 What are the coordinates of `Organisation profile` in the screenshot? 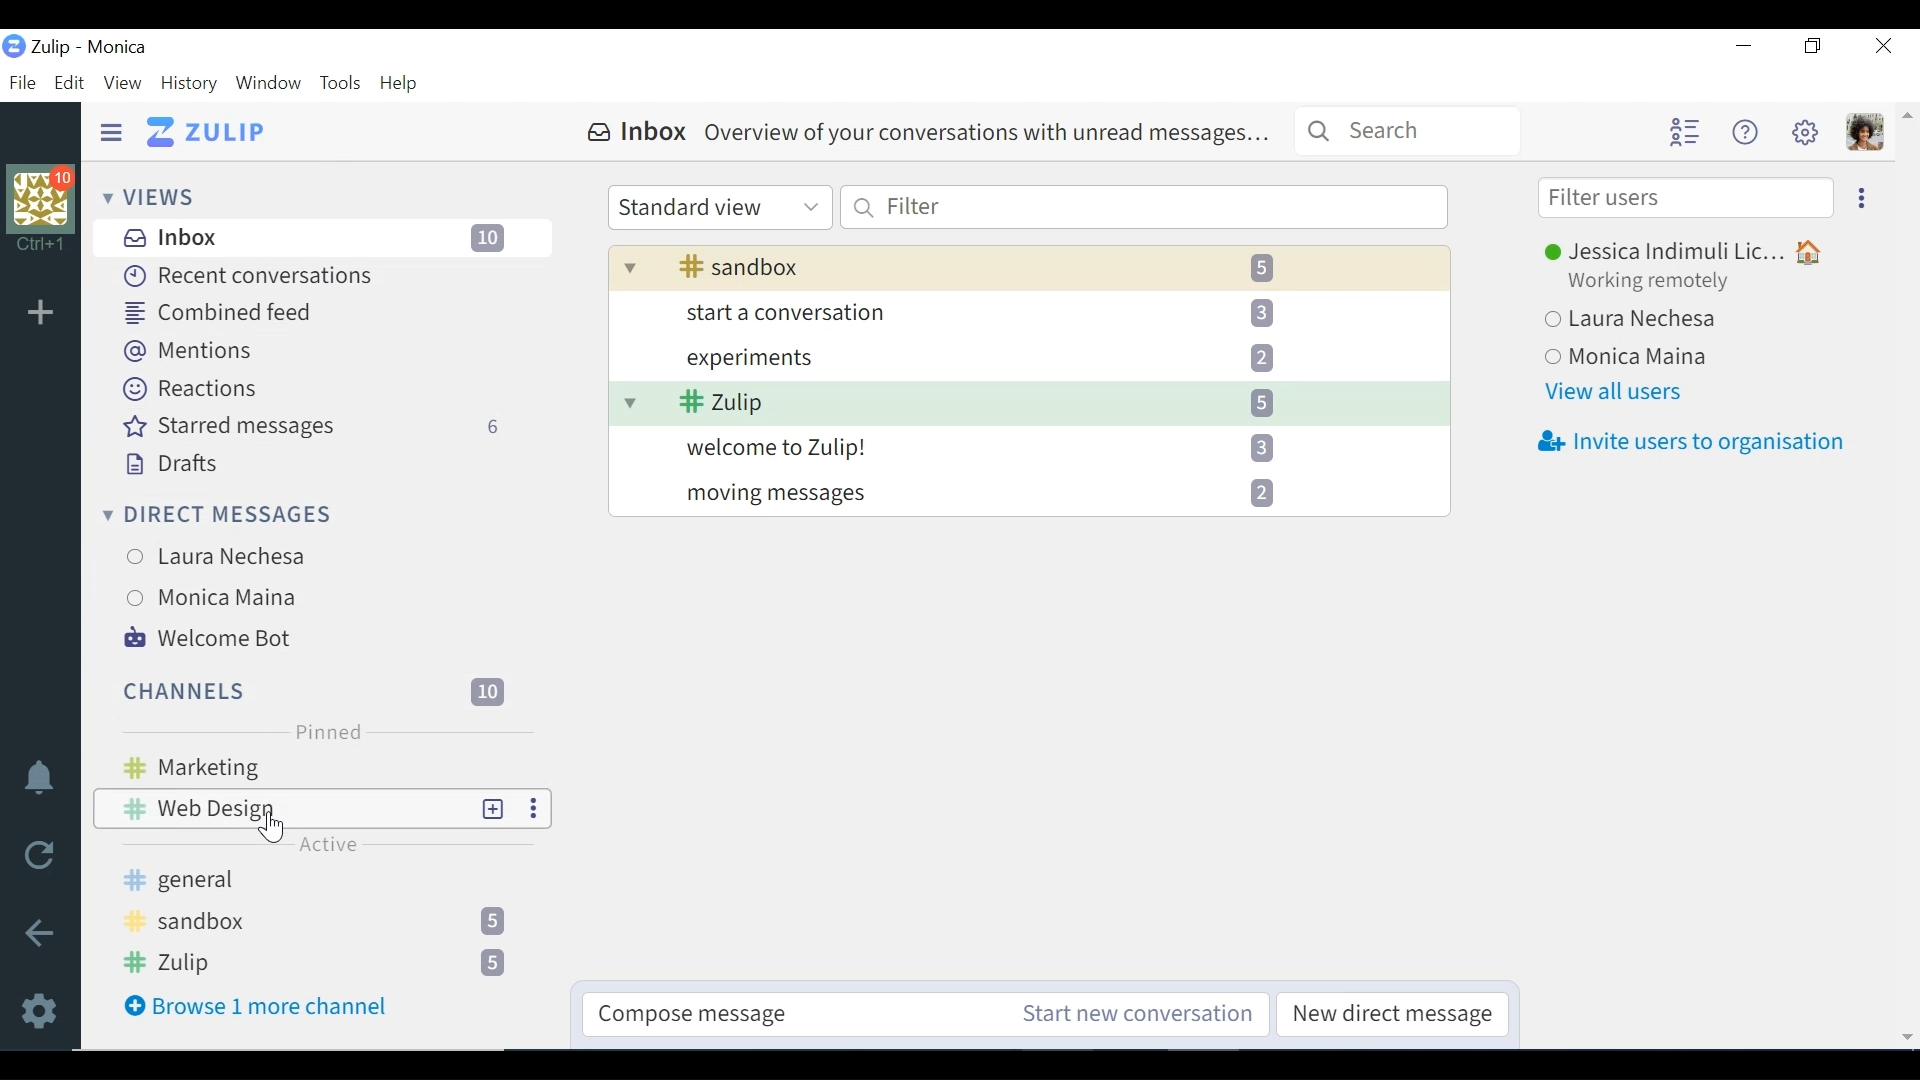 It's located at (47, 210).